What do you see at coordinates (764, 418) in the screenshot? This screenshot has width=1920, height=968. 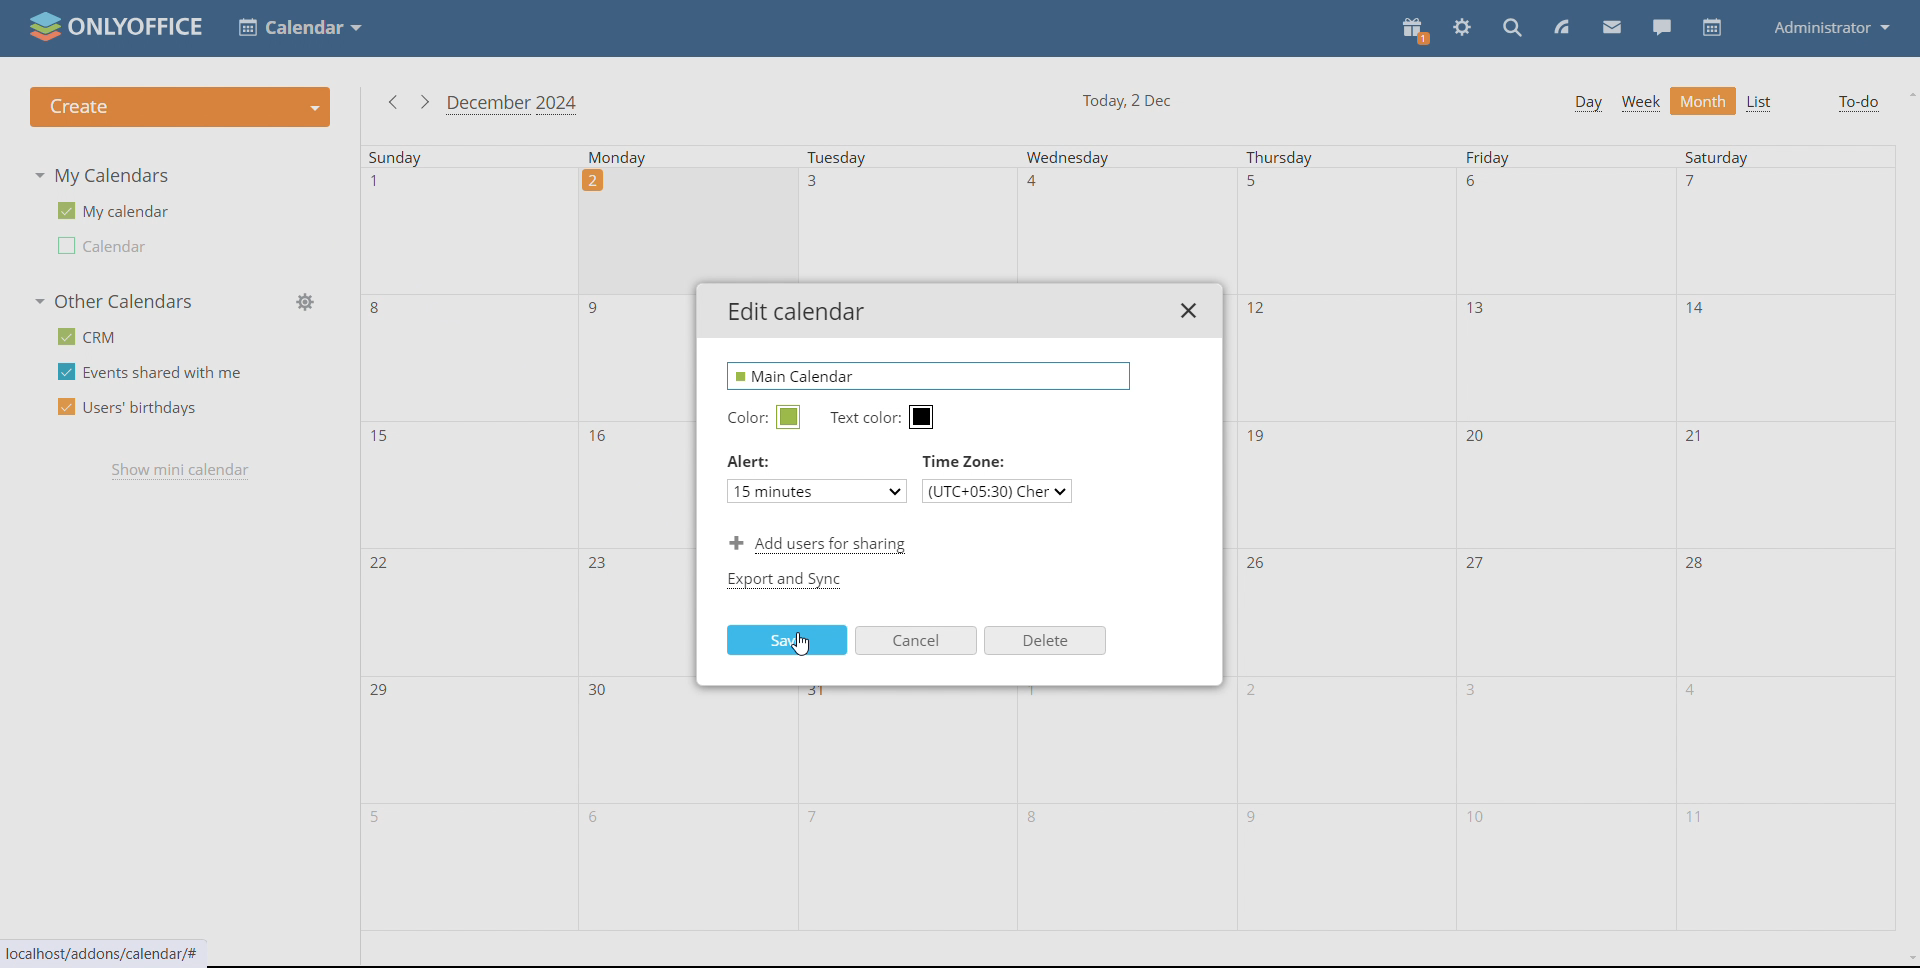 I see `edit calendar color` at bounding box center [764, 418].